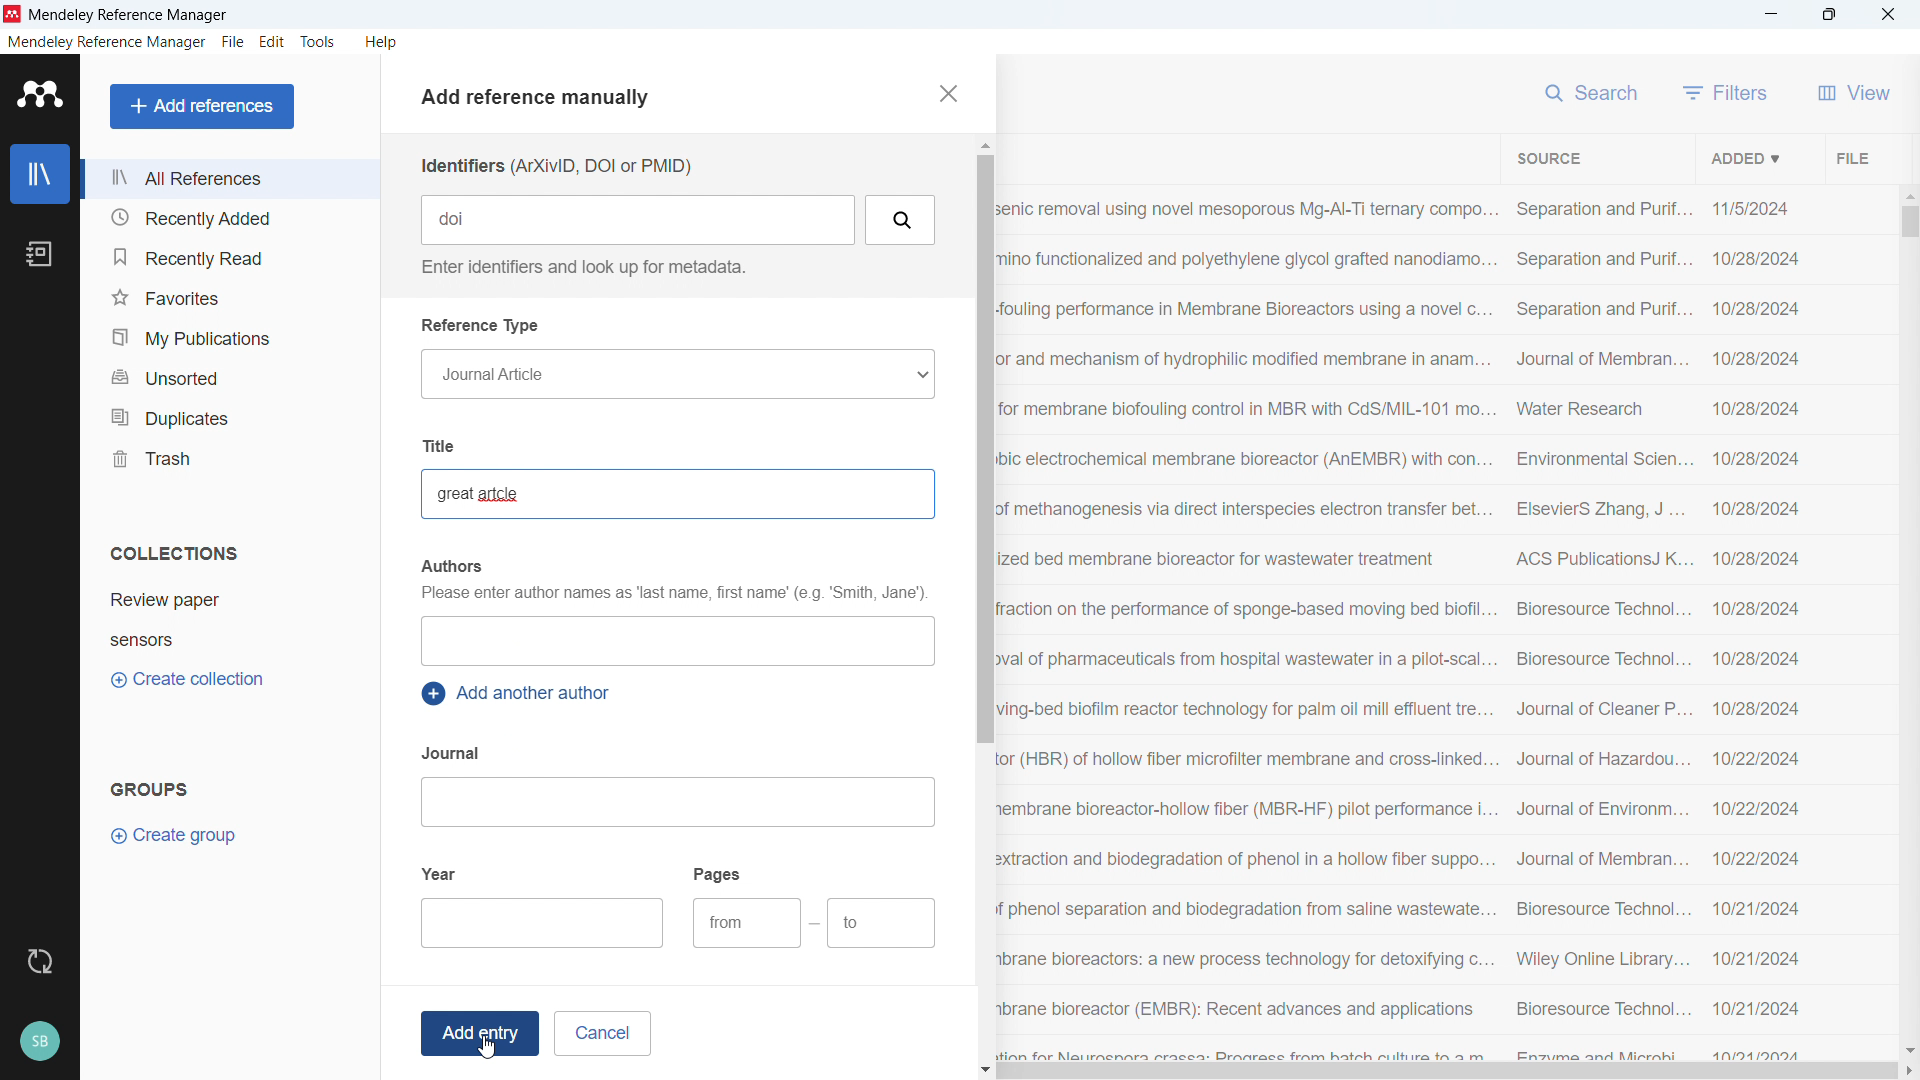 The width and height of the screenshot is (1920, 1080). Describe the element at coordinates (174, 553) in the screenshot. I see `Collections ` at that location.